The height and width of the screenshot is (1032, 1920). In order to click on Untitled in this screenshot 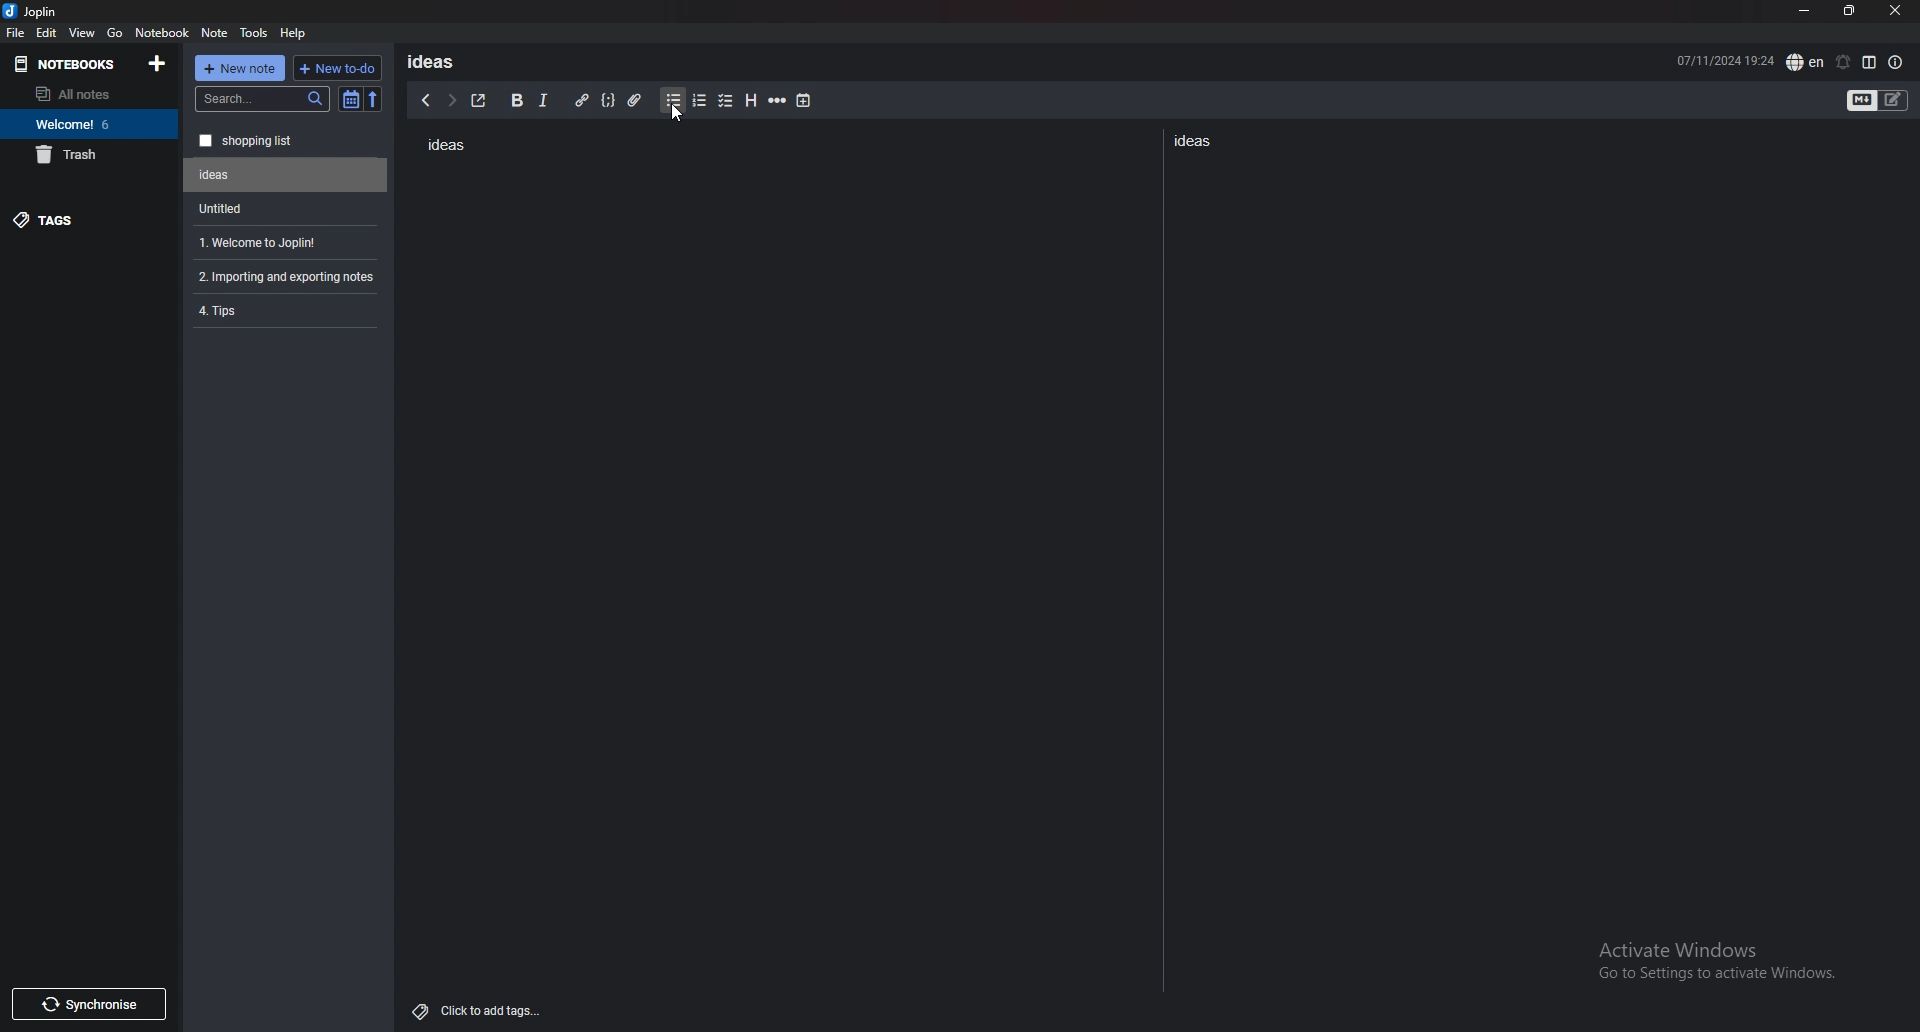, I will do `click(286, 175)`.